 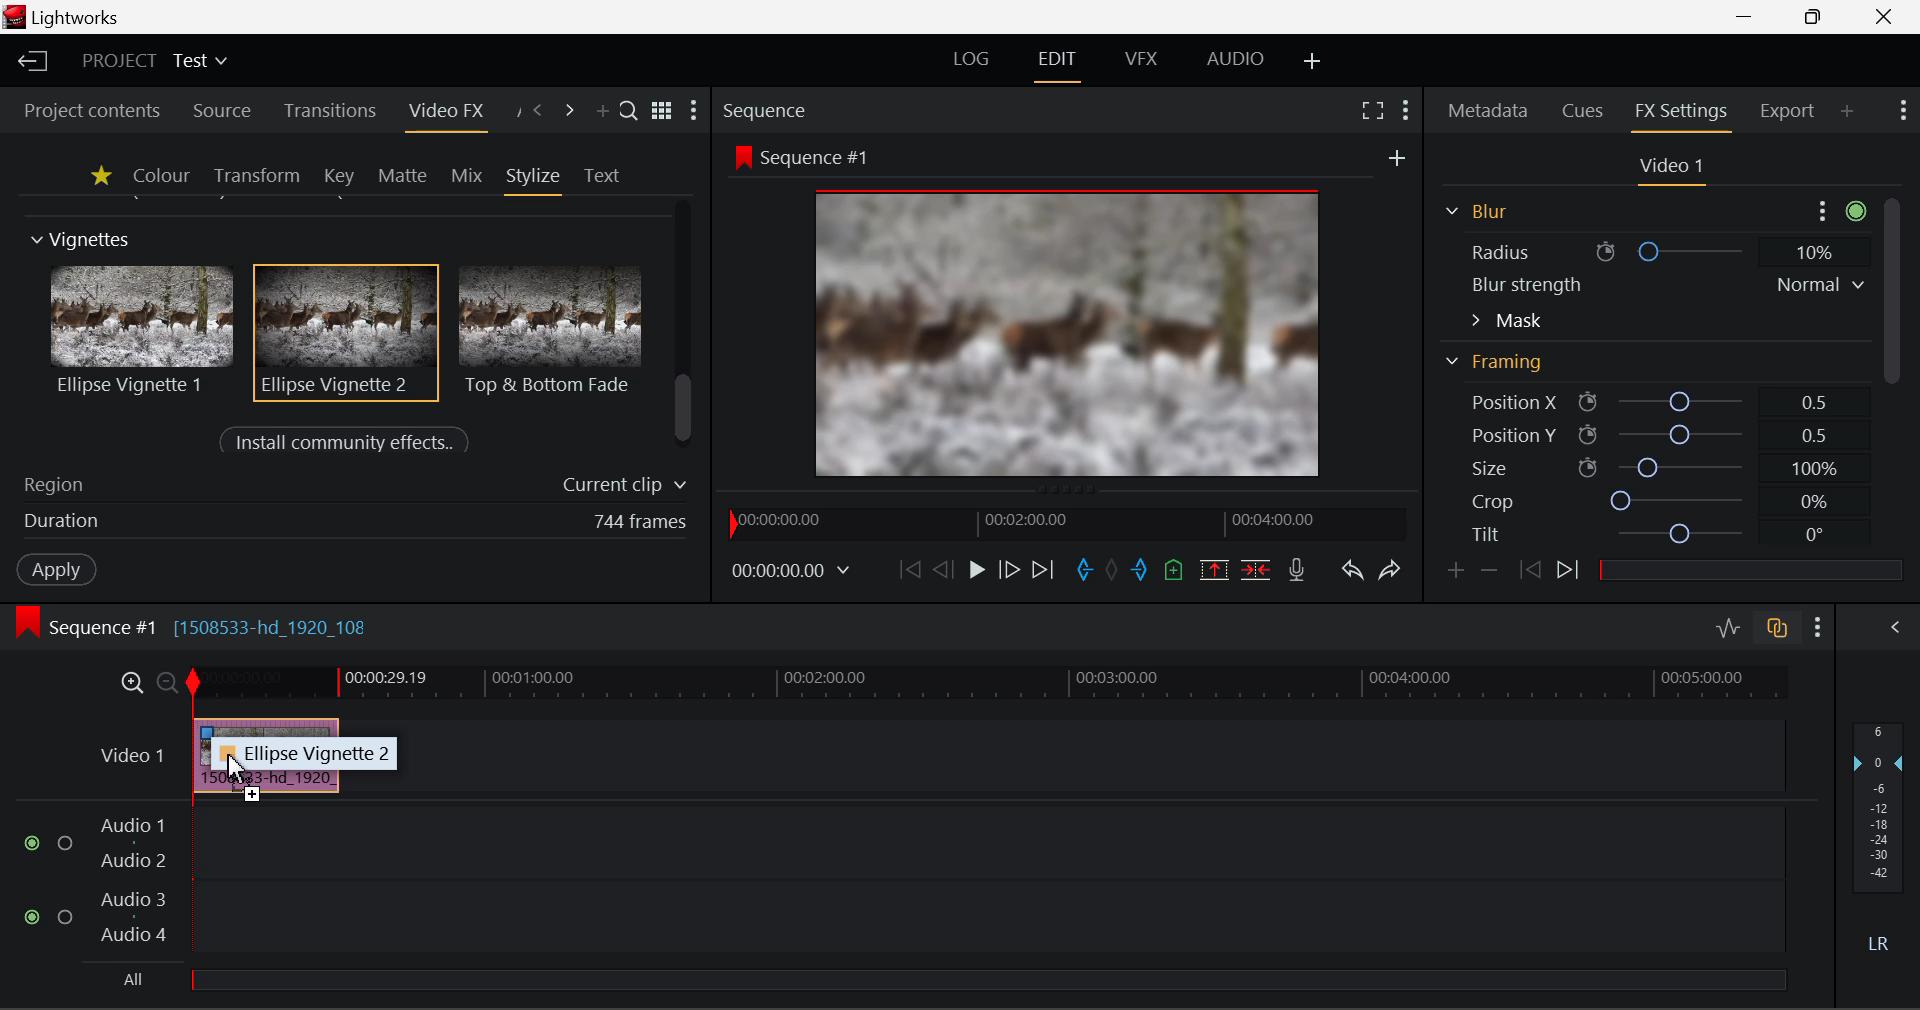 I want to click on Minimize, so click(x=1814, y=18).